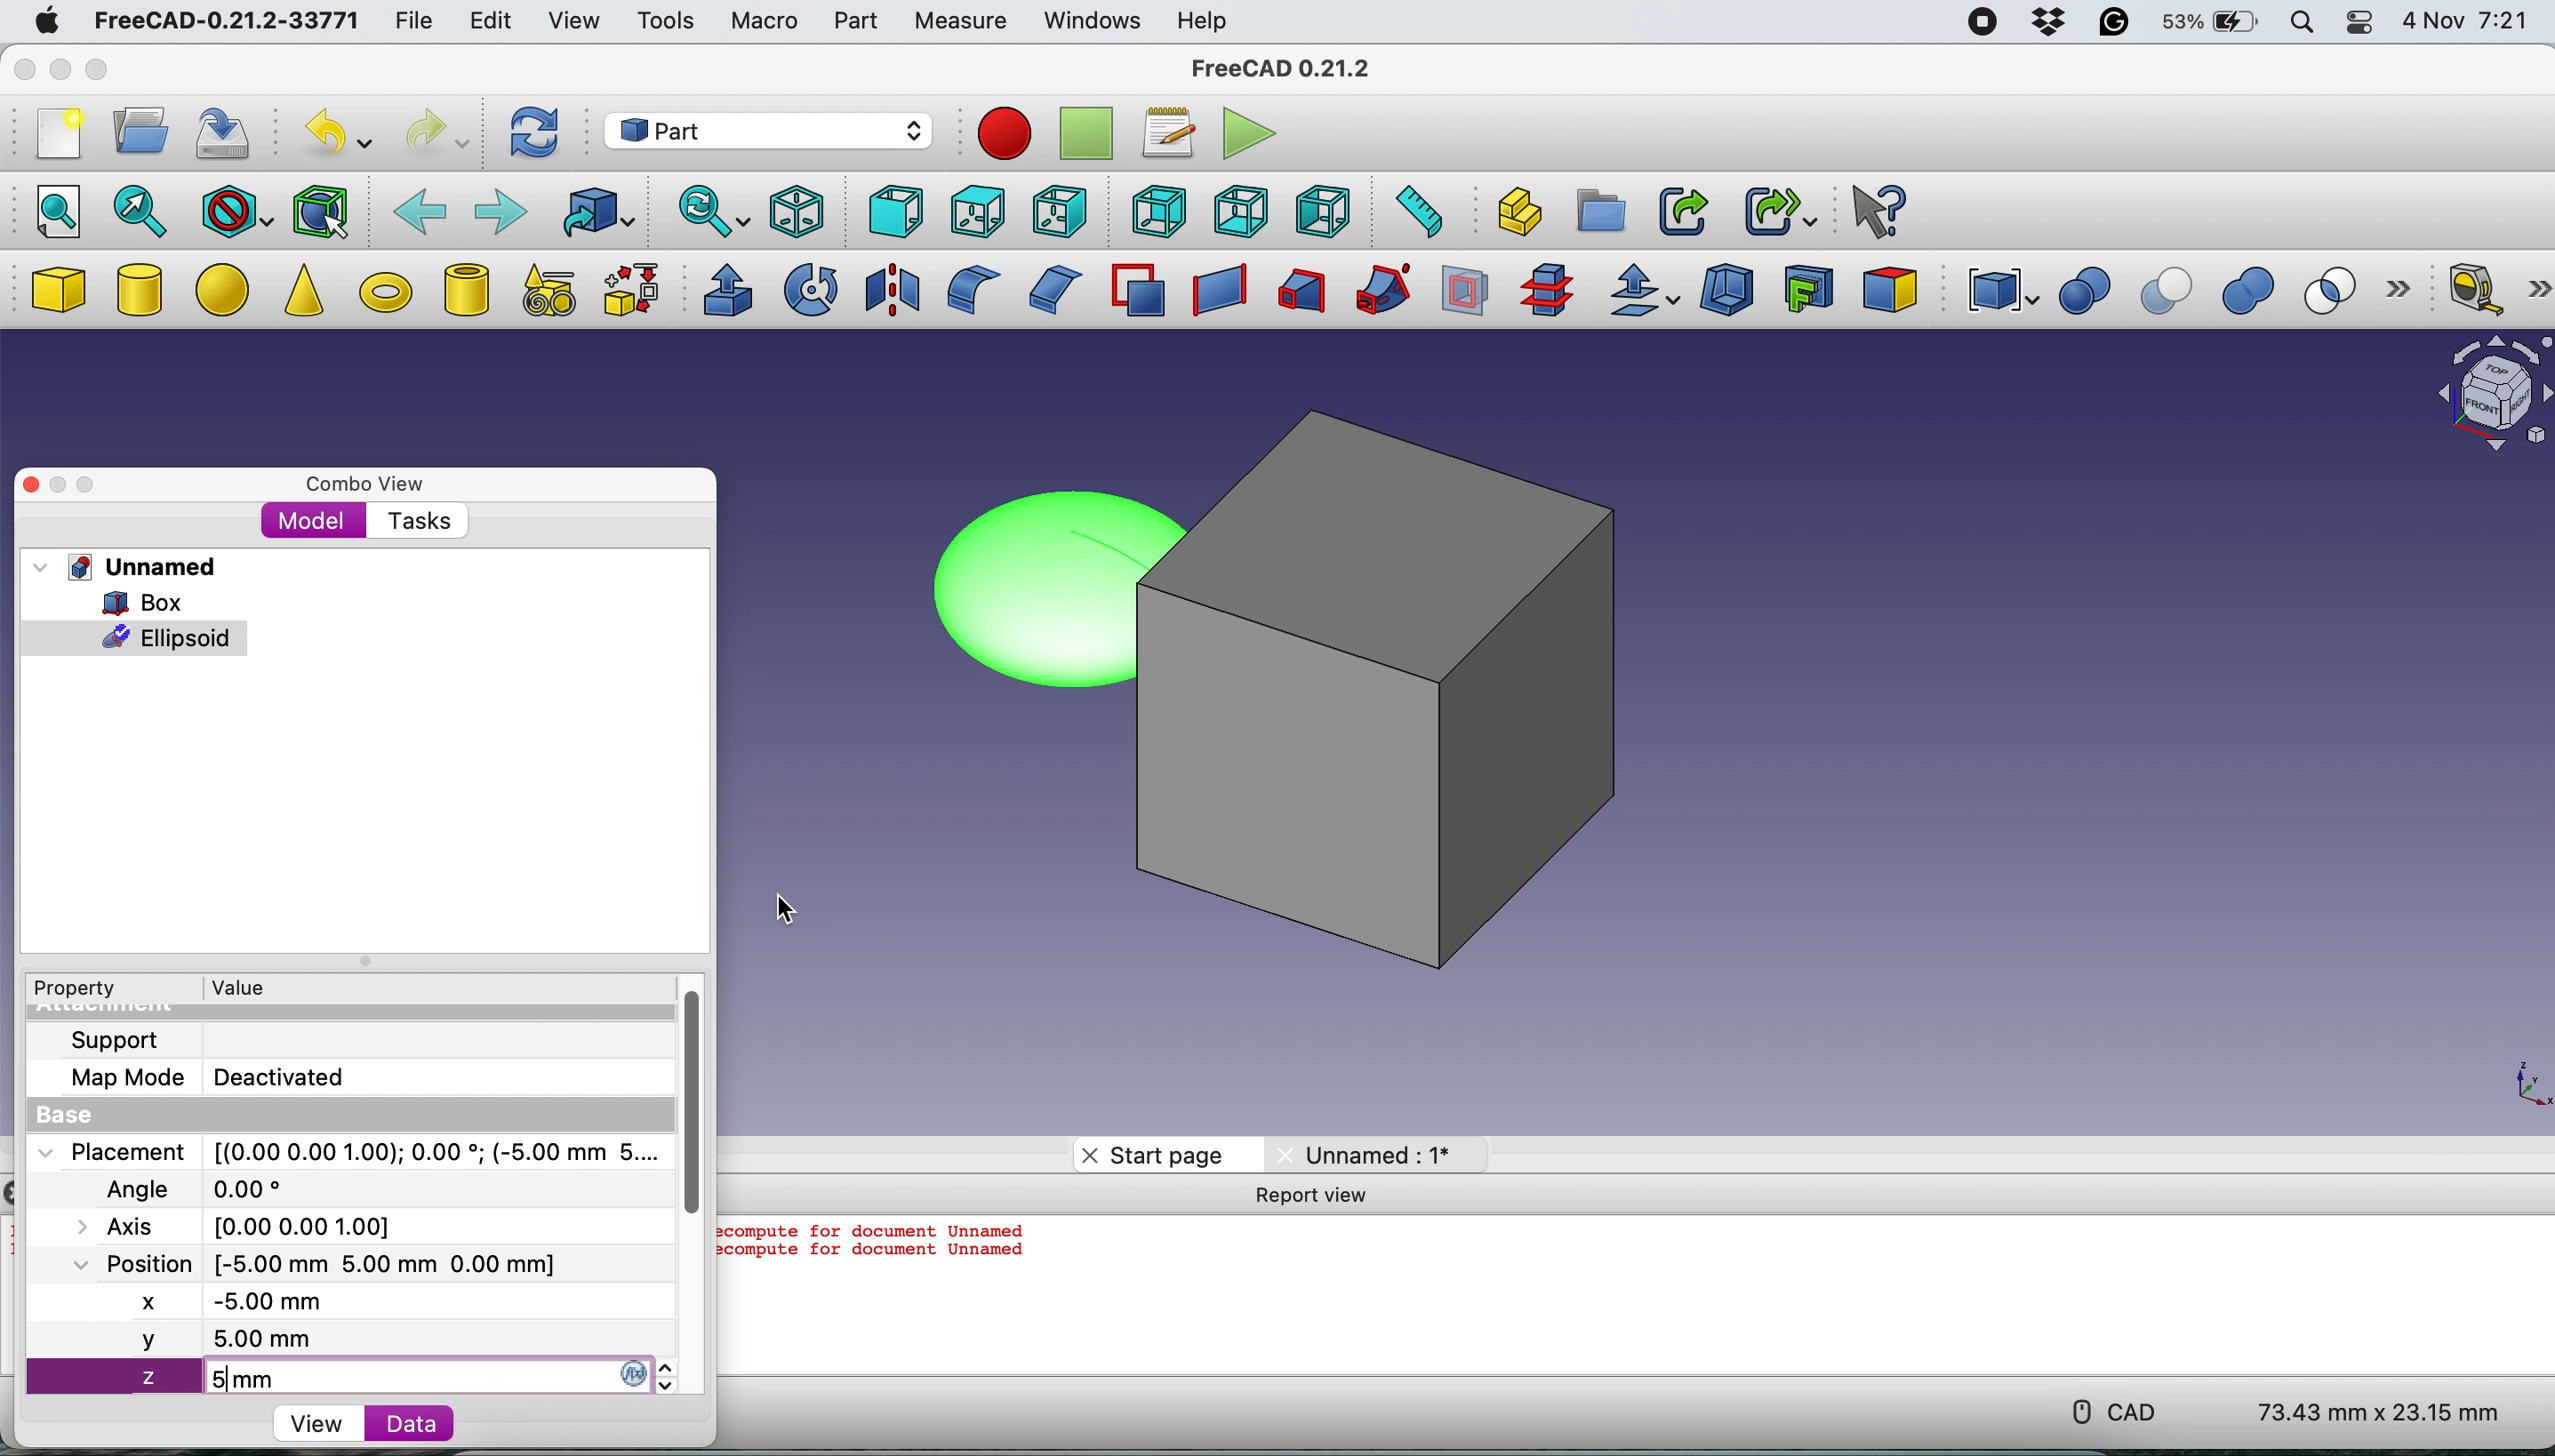 This screenshot has width=2555, height=1456. What do you see at coordinates (236, 987) in the screenshot?
I see `value` at bounding box center [236, 987].